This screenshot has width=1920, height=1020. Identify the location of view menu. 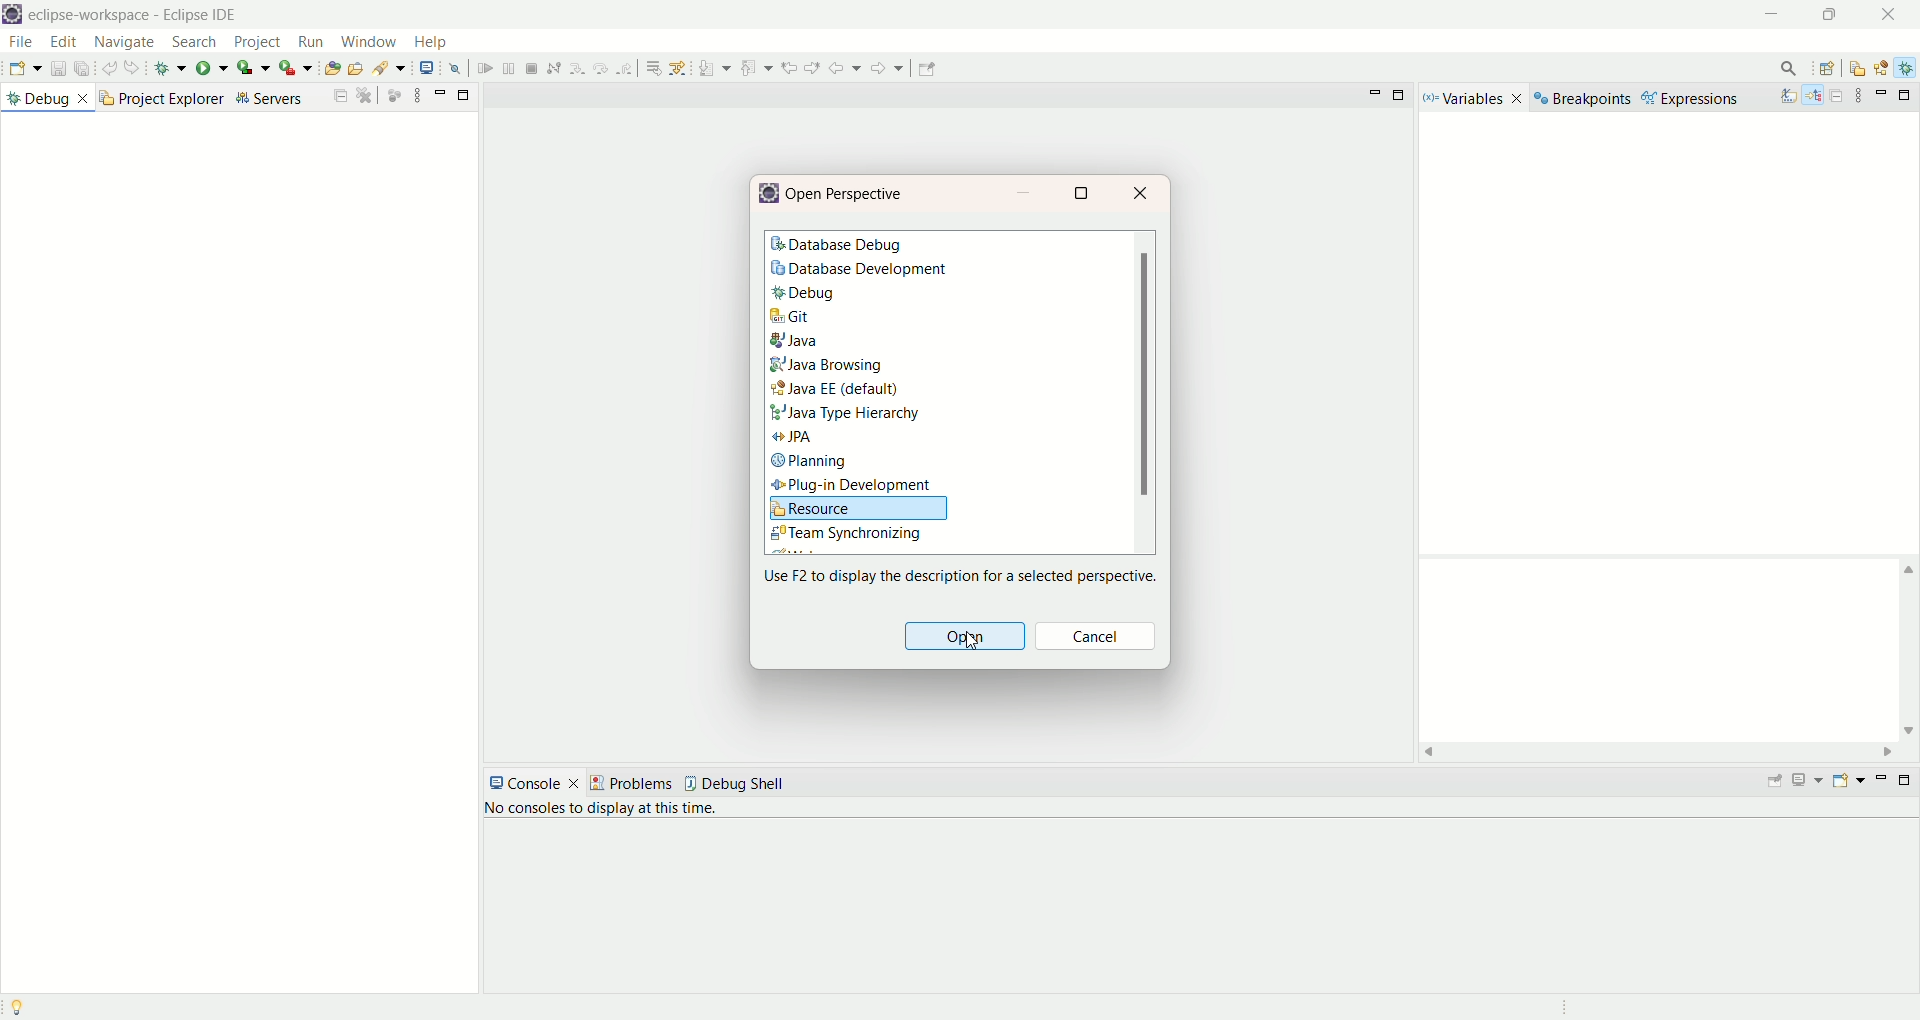
(1863, 96).